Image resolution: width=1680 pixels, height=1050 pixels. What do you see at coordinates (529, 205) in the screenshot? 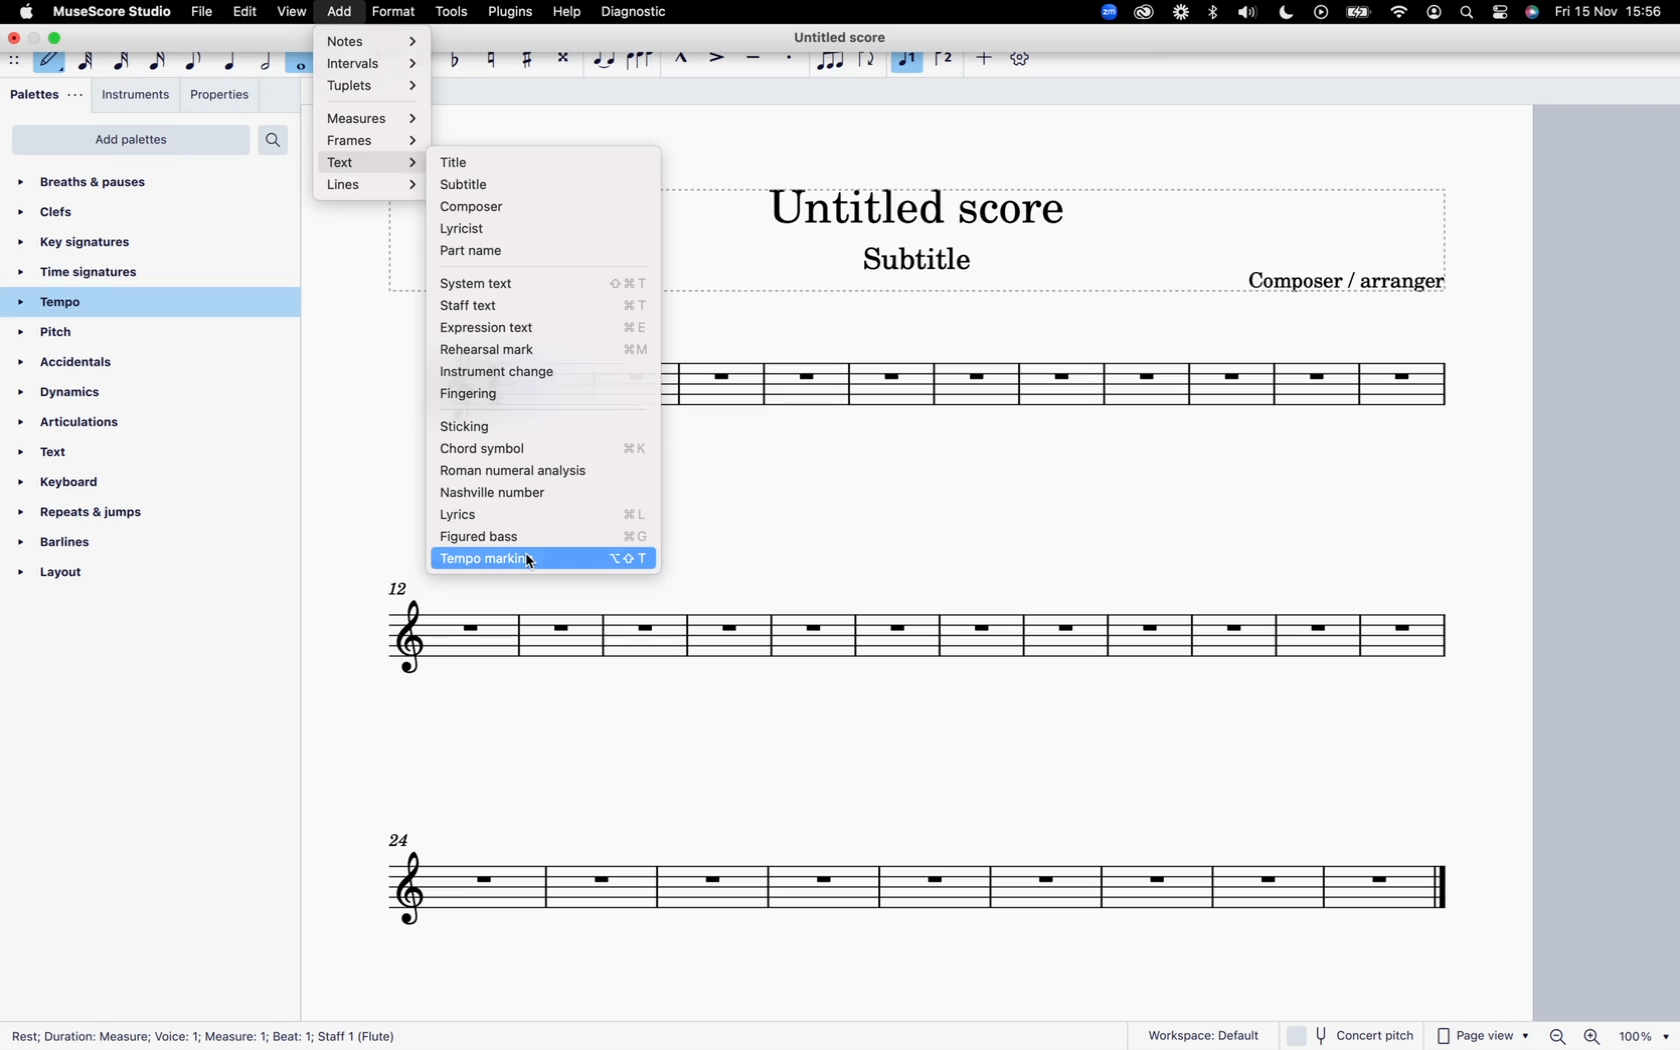
I see `composer` at bounding box center [529, 205].